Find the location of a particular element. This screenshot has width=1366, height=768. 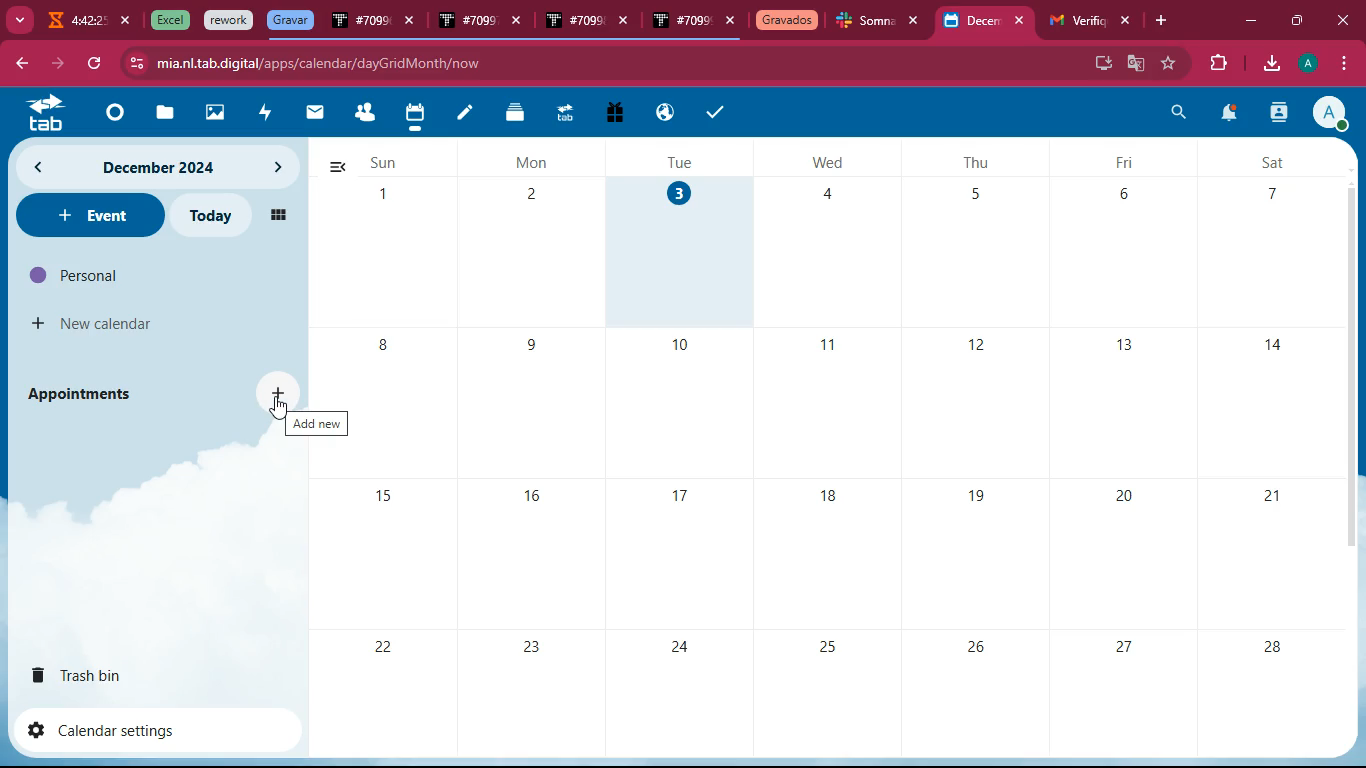

tab is located at coordinates (290, 20).